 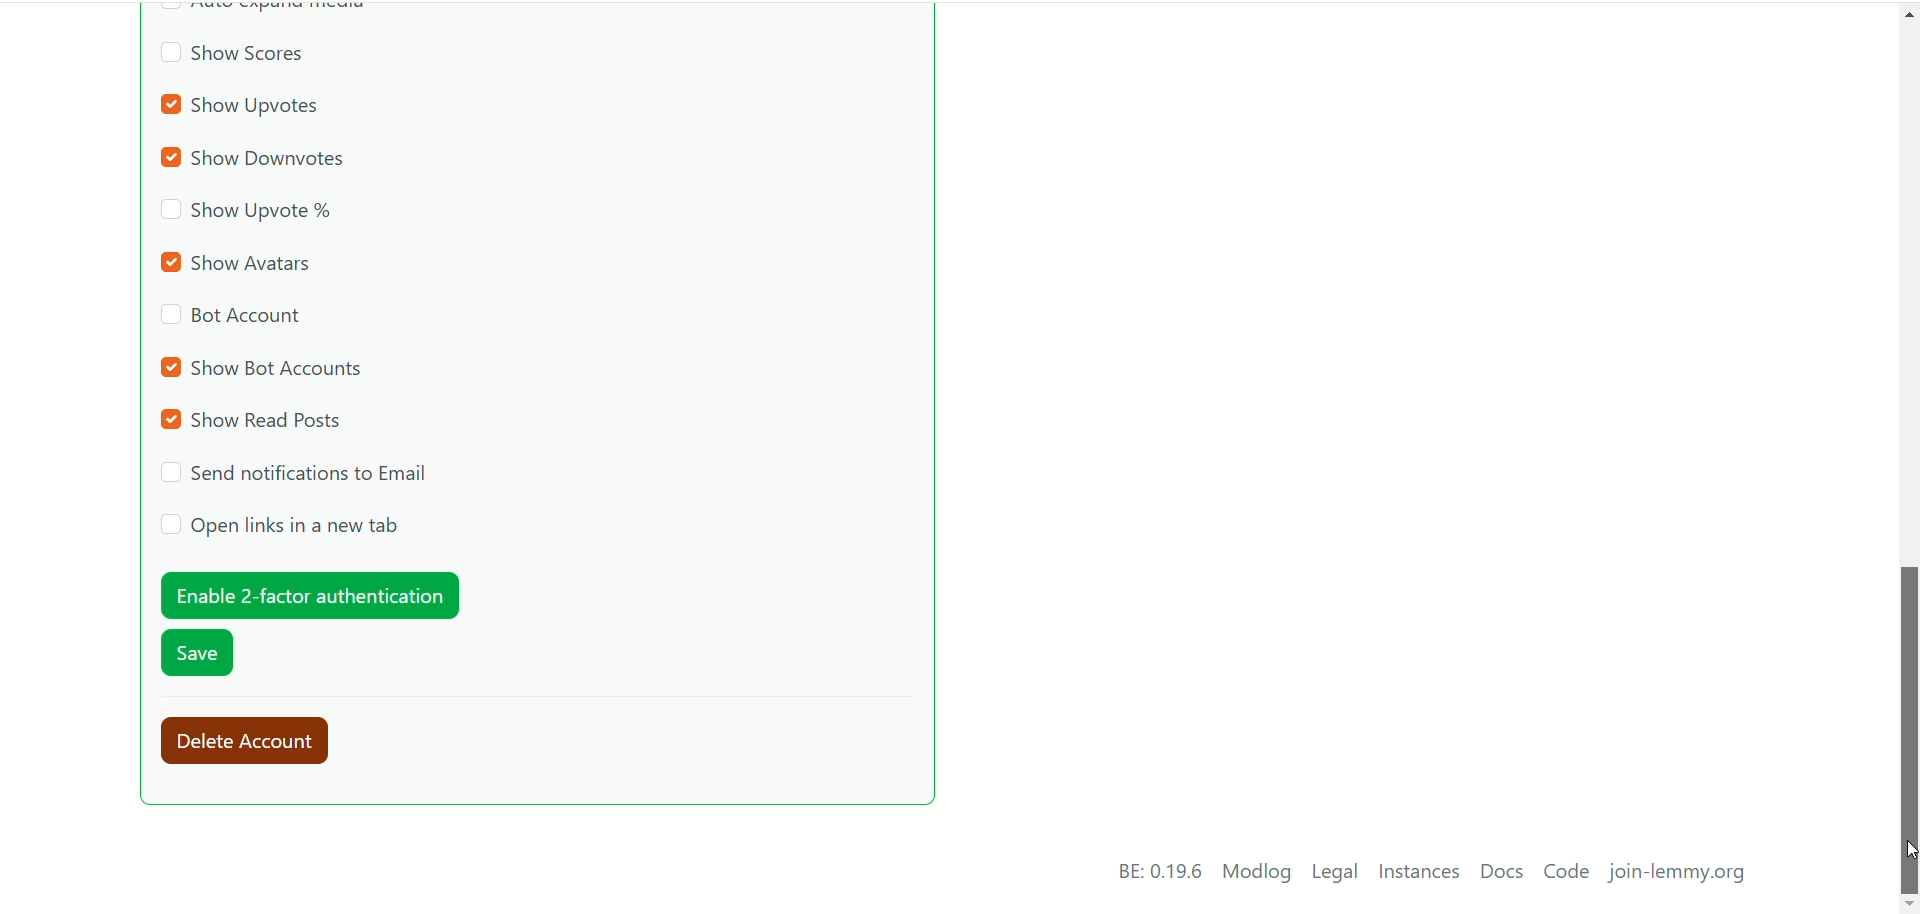 I want to click on JOIN-LEMMY.ORG, so click(x=1684, y=876).